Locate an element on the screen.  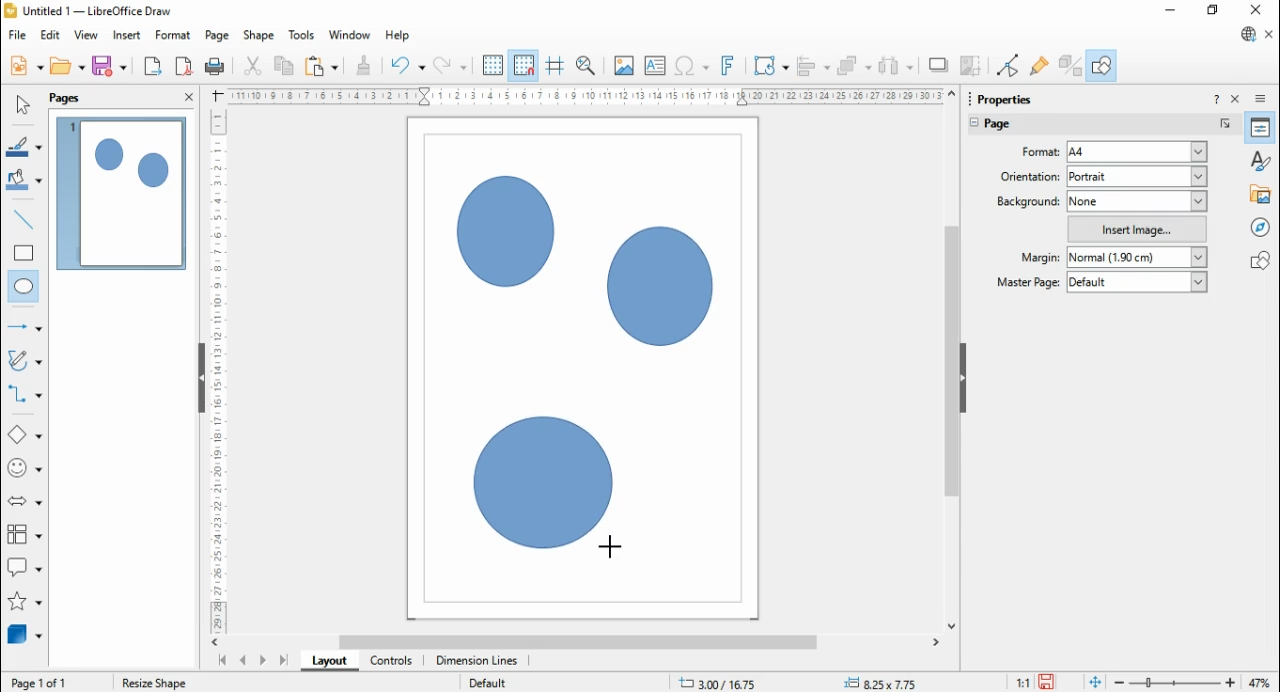
Shape selected is located at coordinates (163, 680).